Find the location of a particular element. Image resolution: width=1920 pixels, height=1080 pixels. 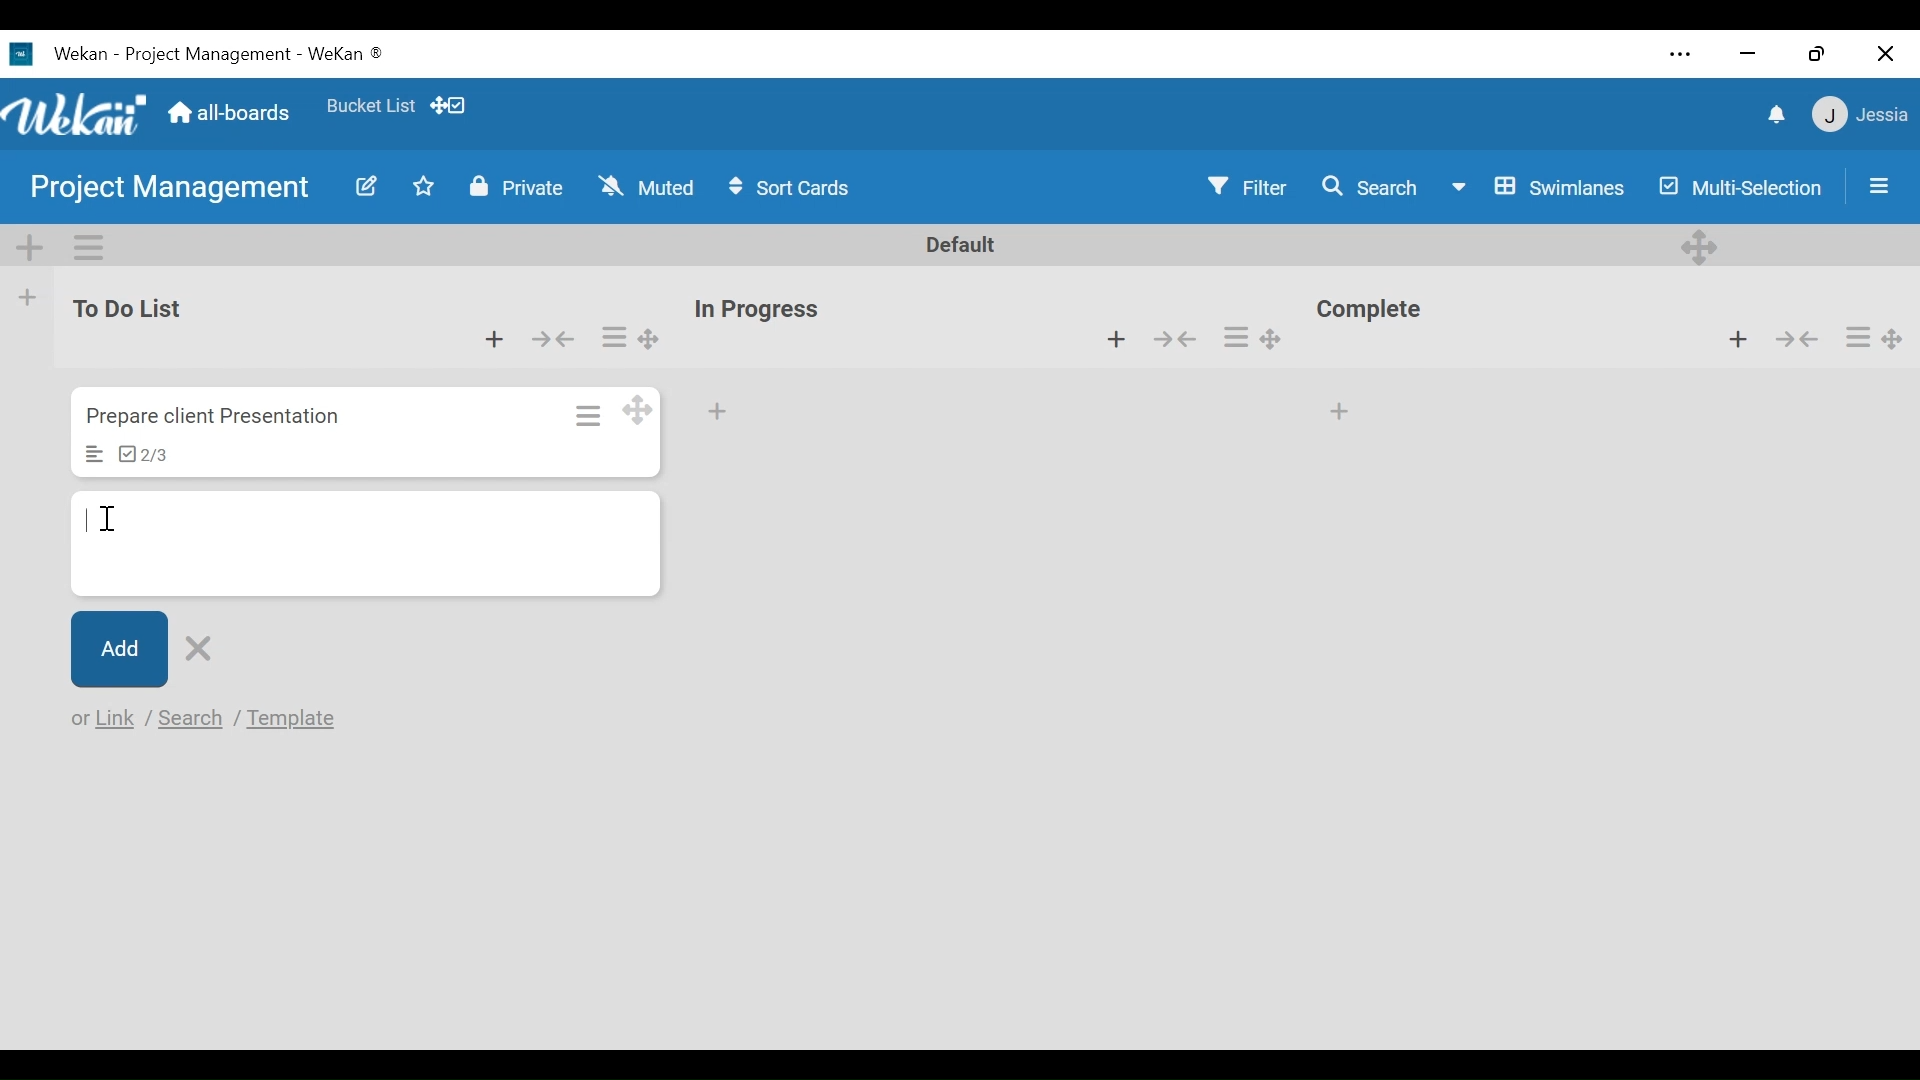

Desktop drag handles is located at coordinates (1898, 333).